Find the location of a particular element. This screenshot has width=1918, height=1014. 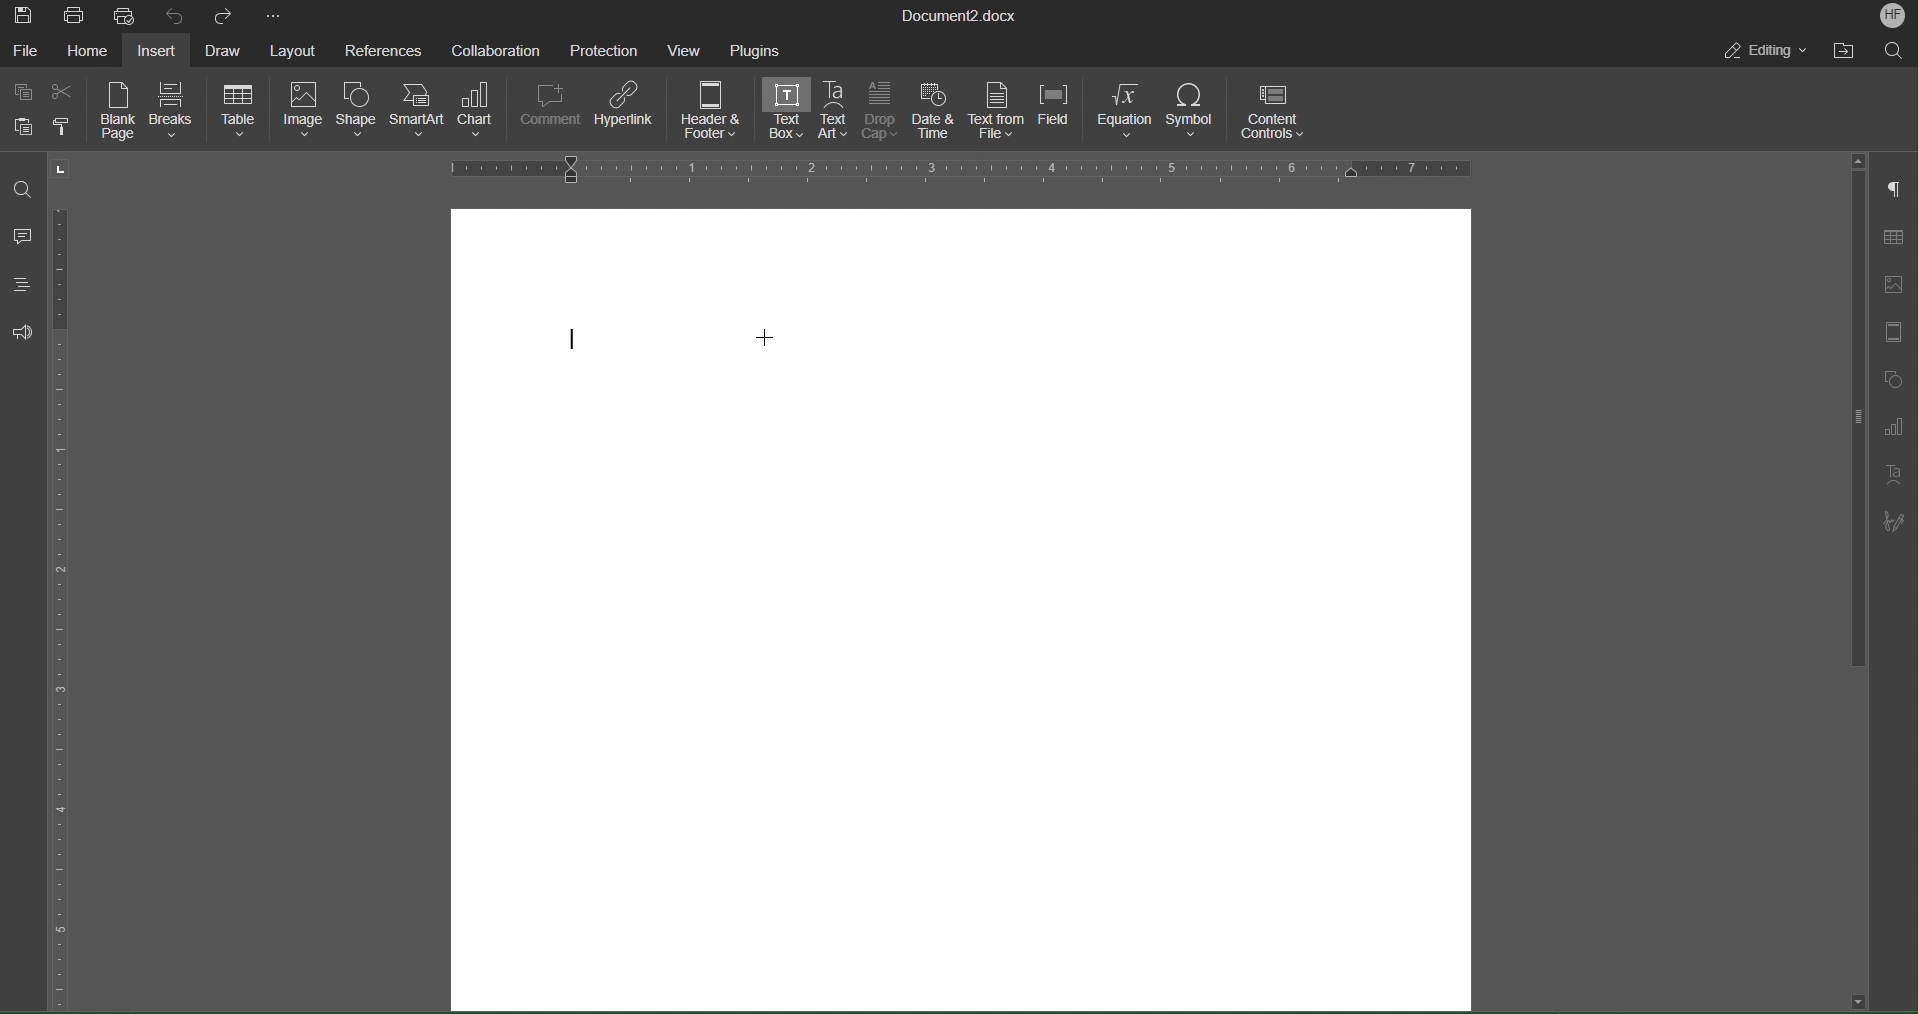

More is located at coordinates (274, 14).